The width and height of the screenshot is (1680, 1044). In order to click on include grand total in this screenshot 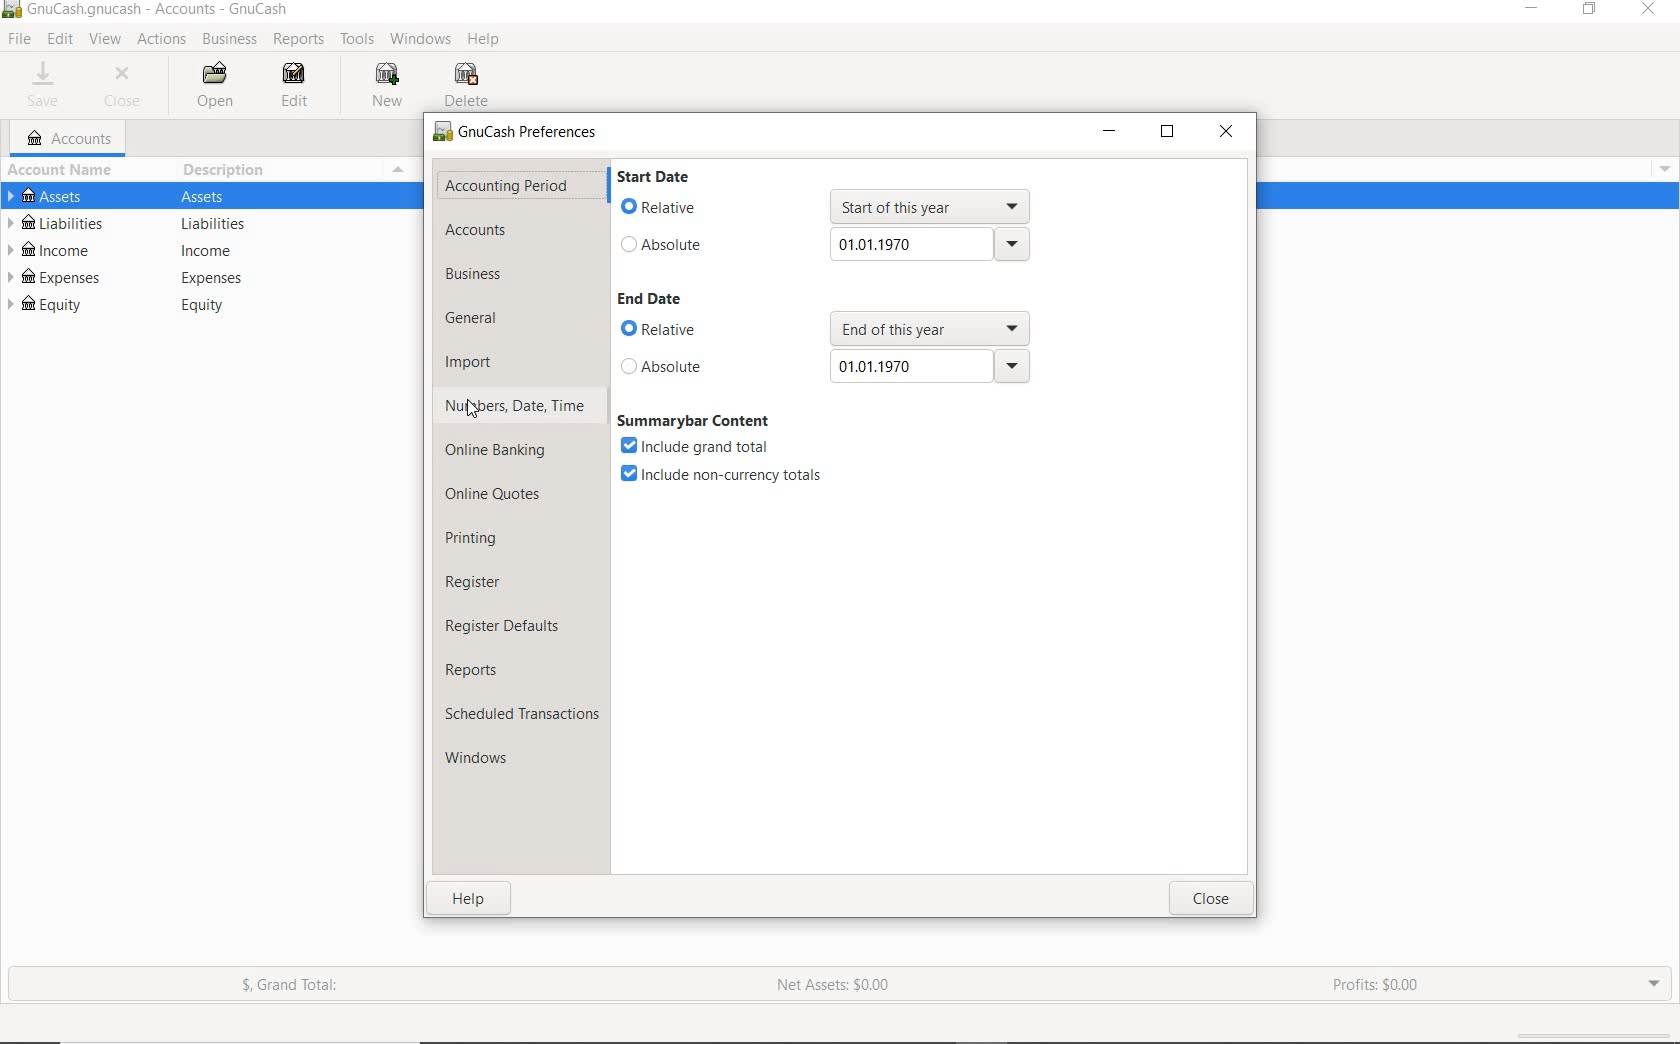, I will do `click(702, 447)`.